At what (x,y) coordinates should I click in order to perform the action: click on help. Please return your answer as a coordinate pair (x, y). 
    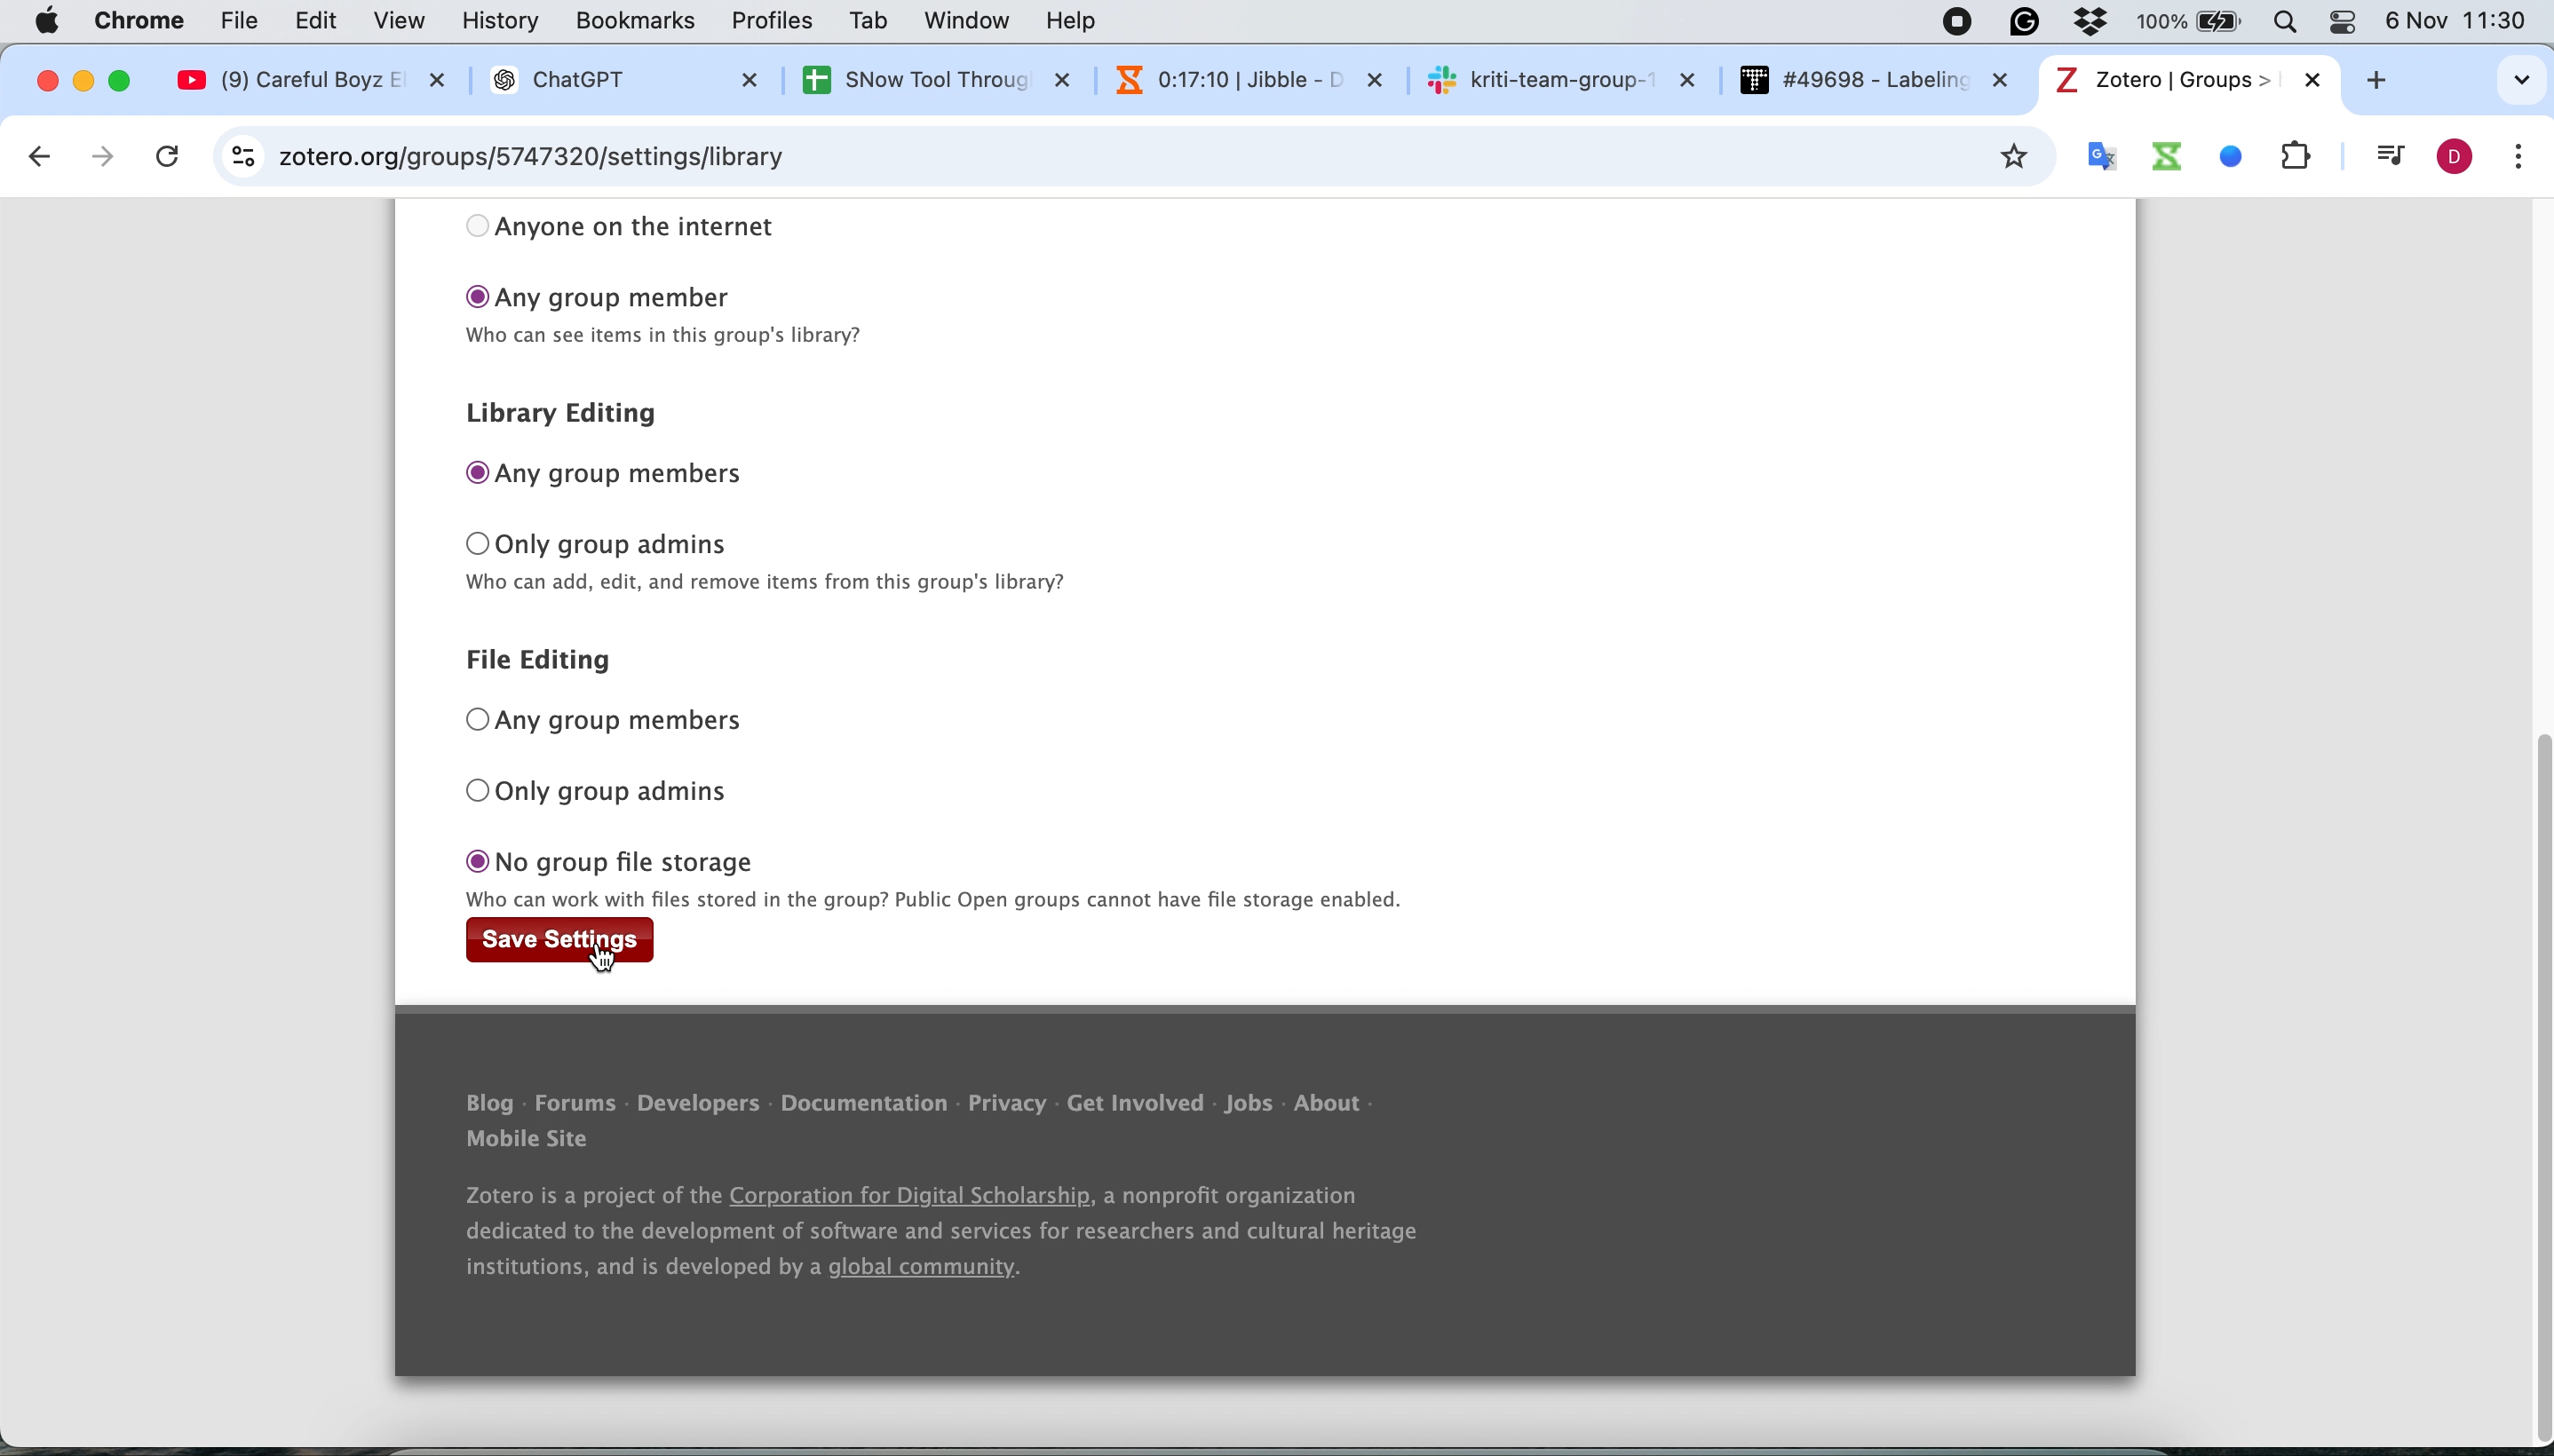
    Looking at the image, I should click on (1081, 20).